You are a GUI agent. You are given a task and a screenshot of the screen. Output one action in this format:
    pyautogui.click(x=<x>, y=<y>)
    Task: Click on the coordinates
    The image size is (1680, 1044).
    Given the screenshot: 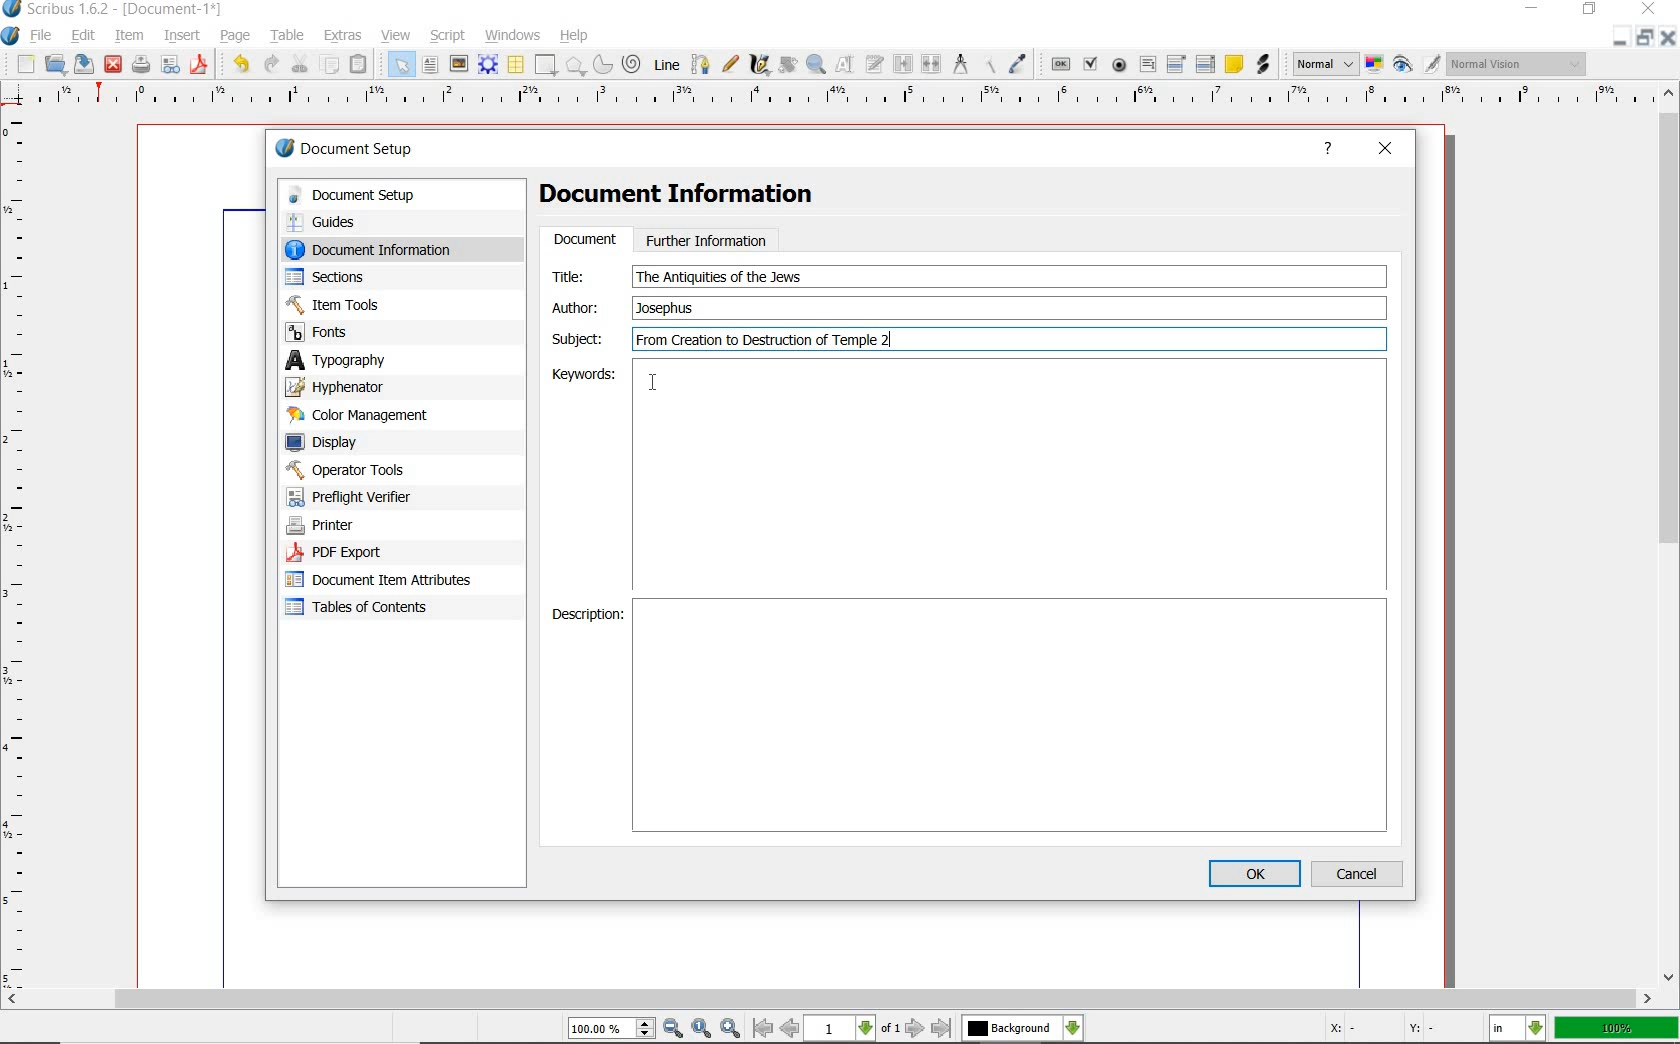 What is the action you would take?
    pyautogui.click(x=1379, y=1030)
    